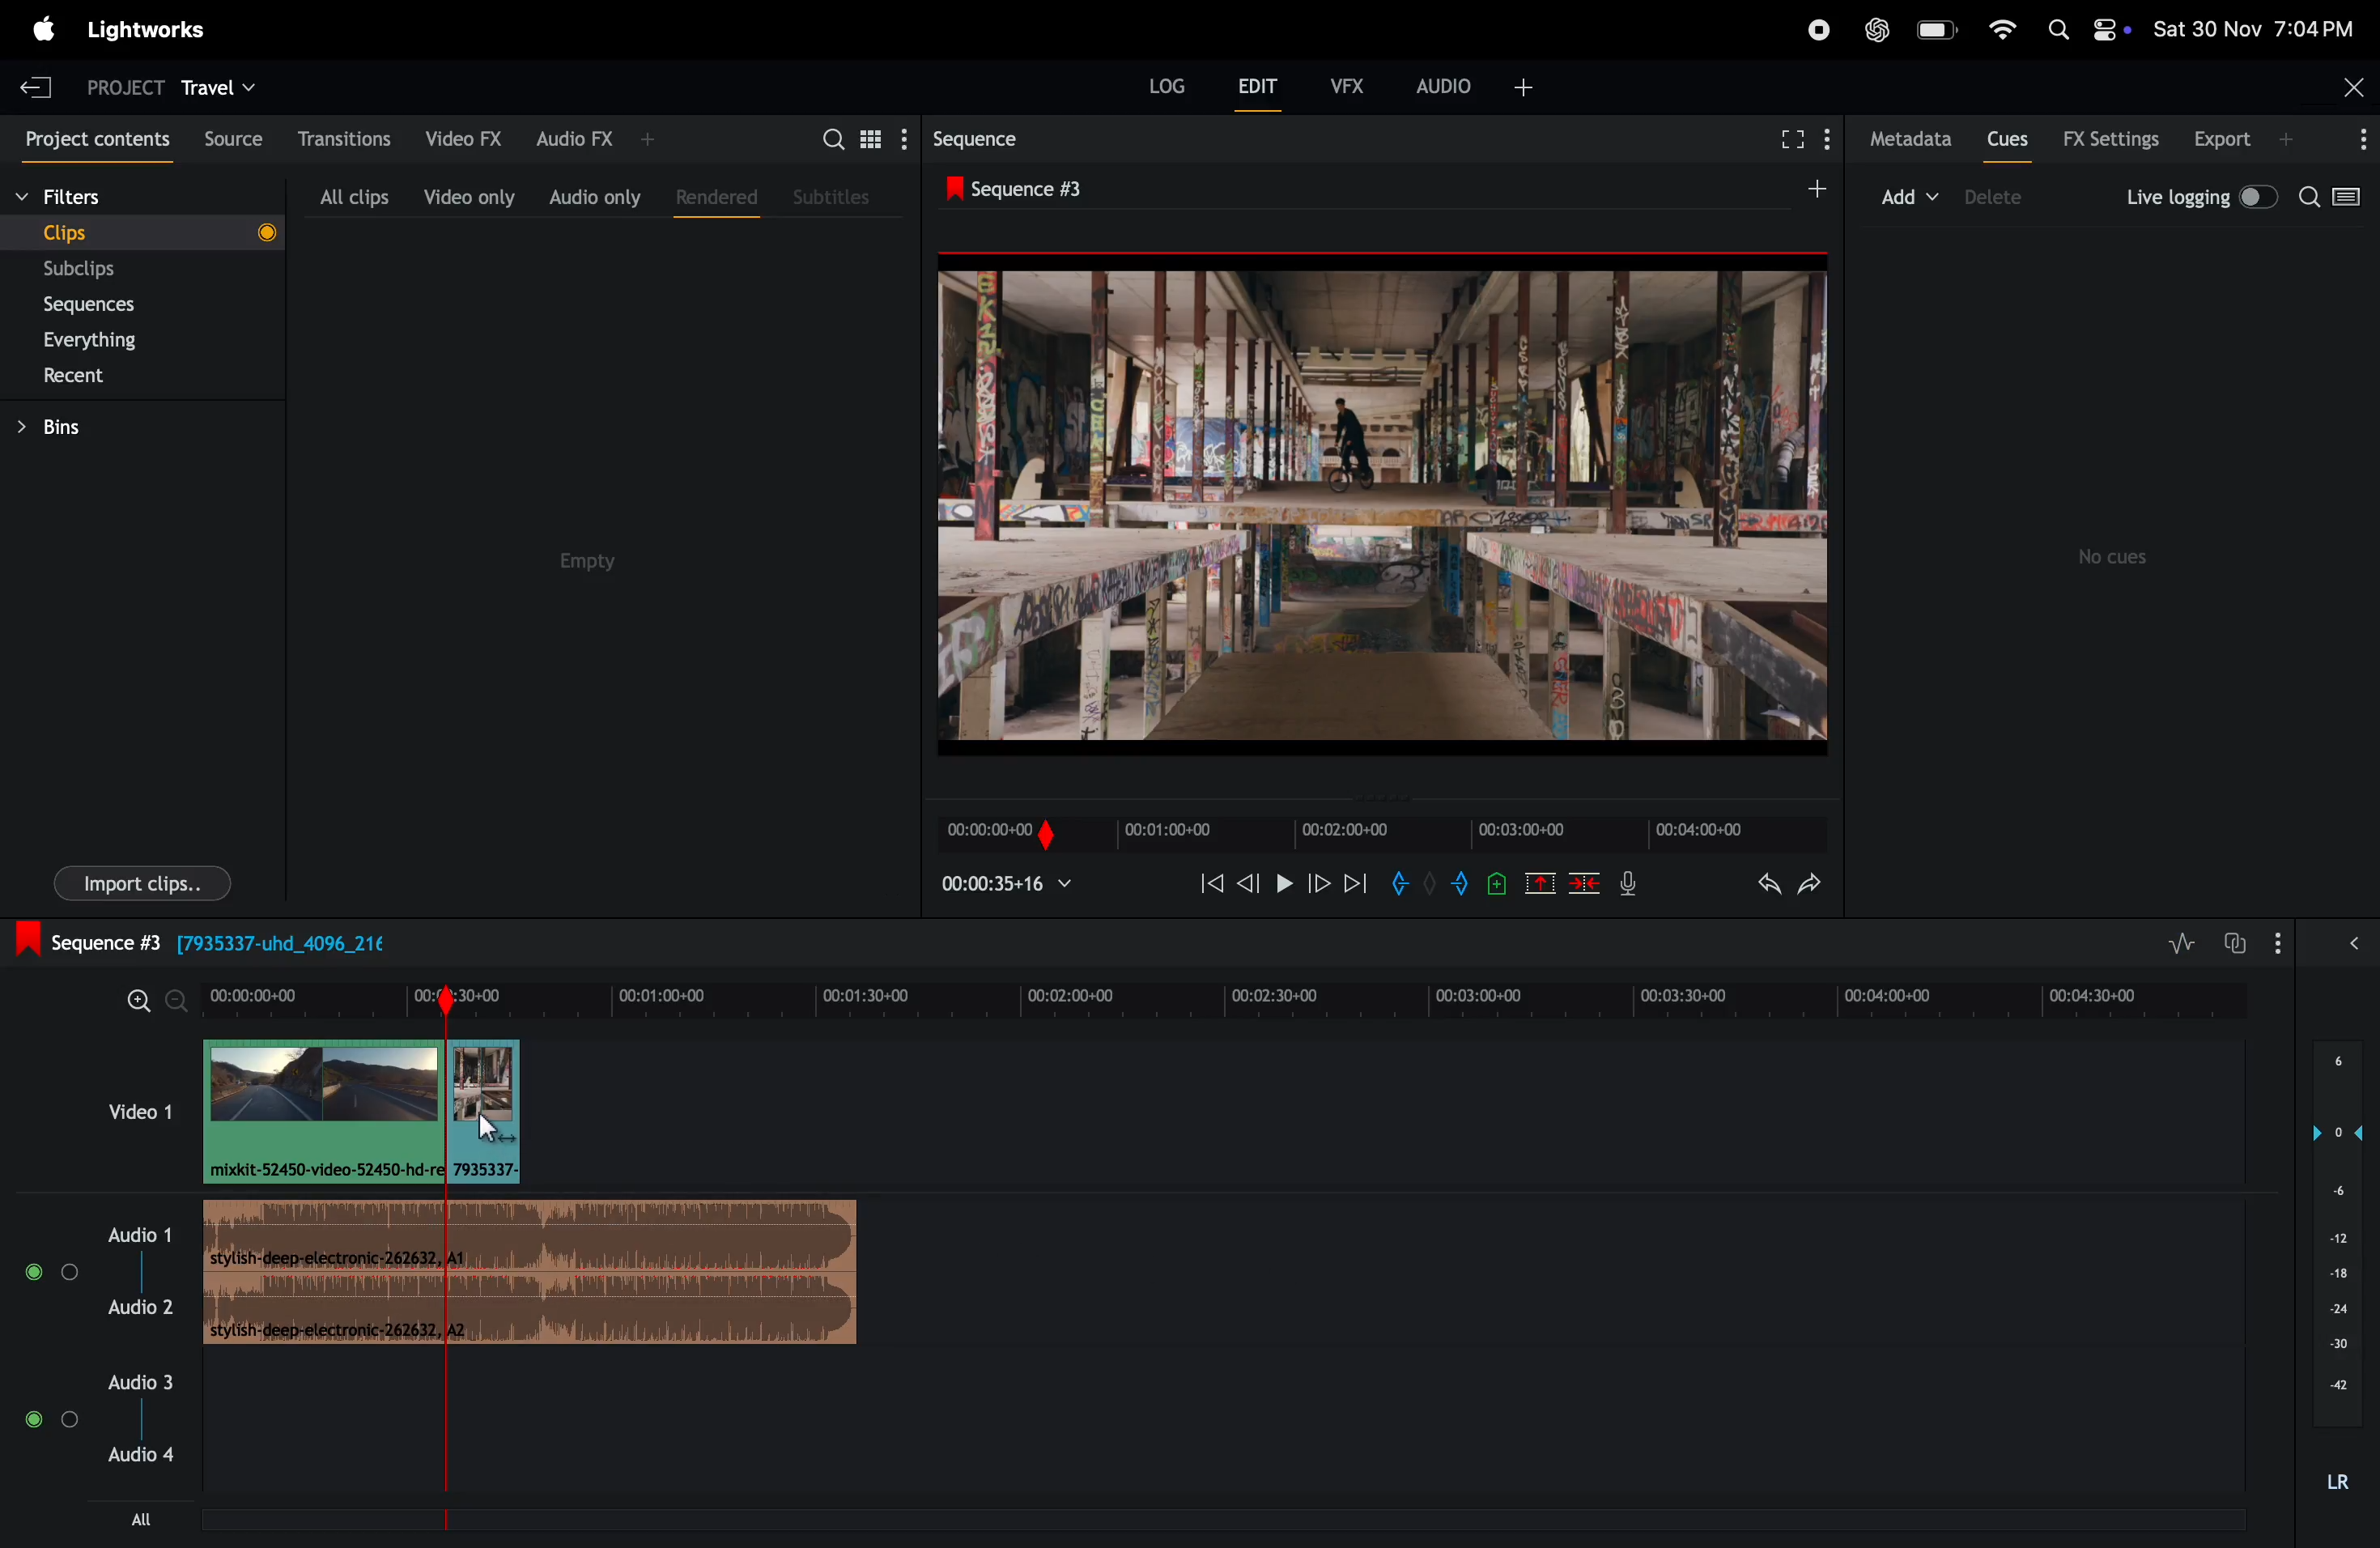 This screenshot has height=1548, width=2380. What do you see at coordinates (2334, 1347) in the screenshot?
I see `-30 (layers)` at bounding box center [2334, 1347].